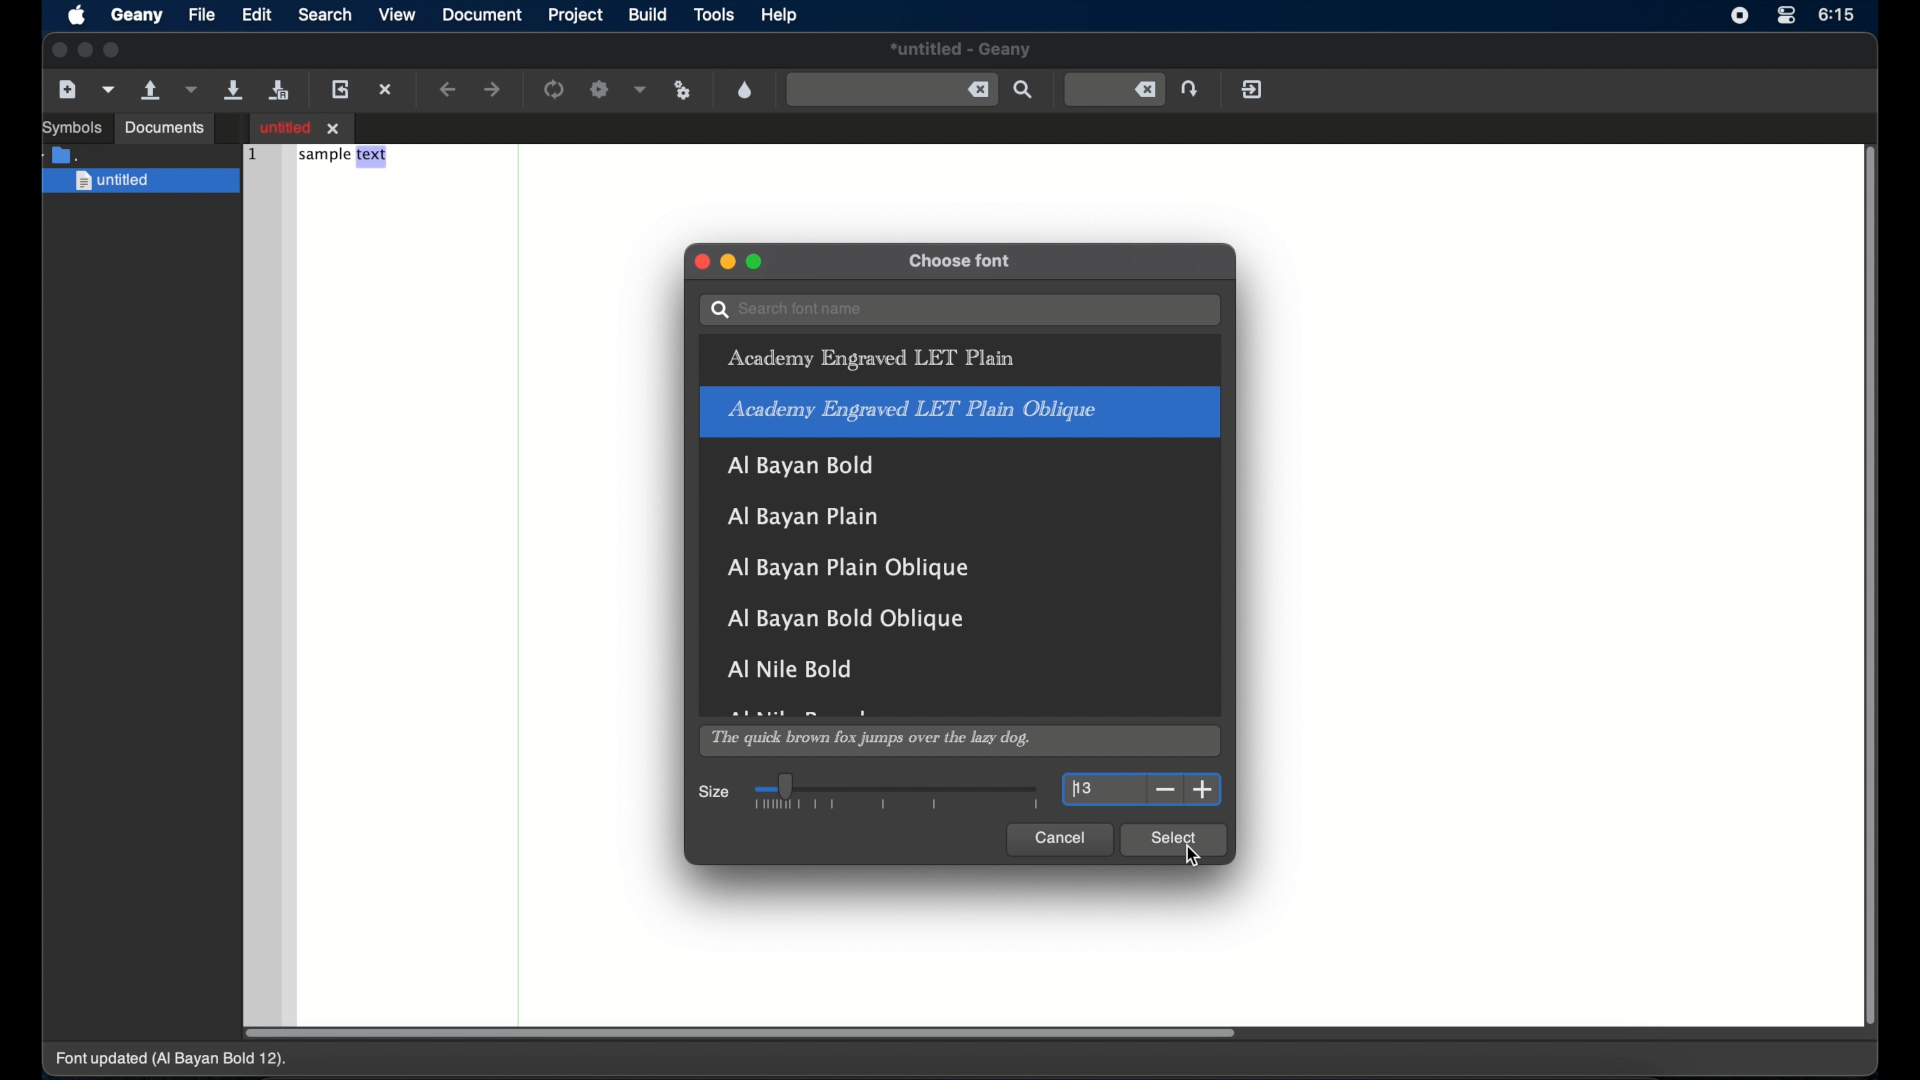 The image size is (1920, 1080). I want to click on control center, so click(1785, 16).